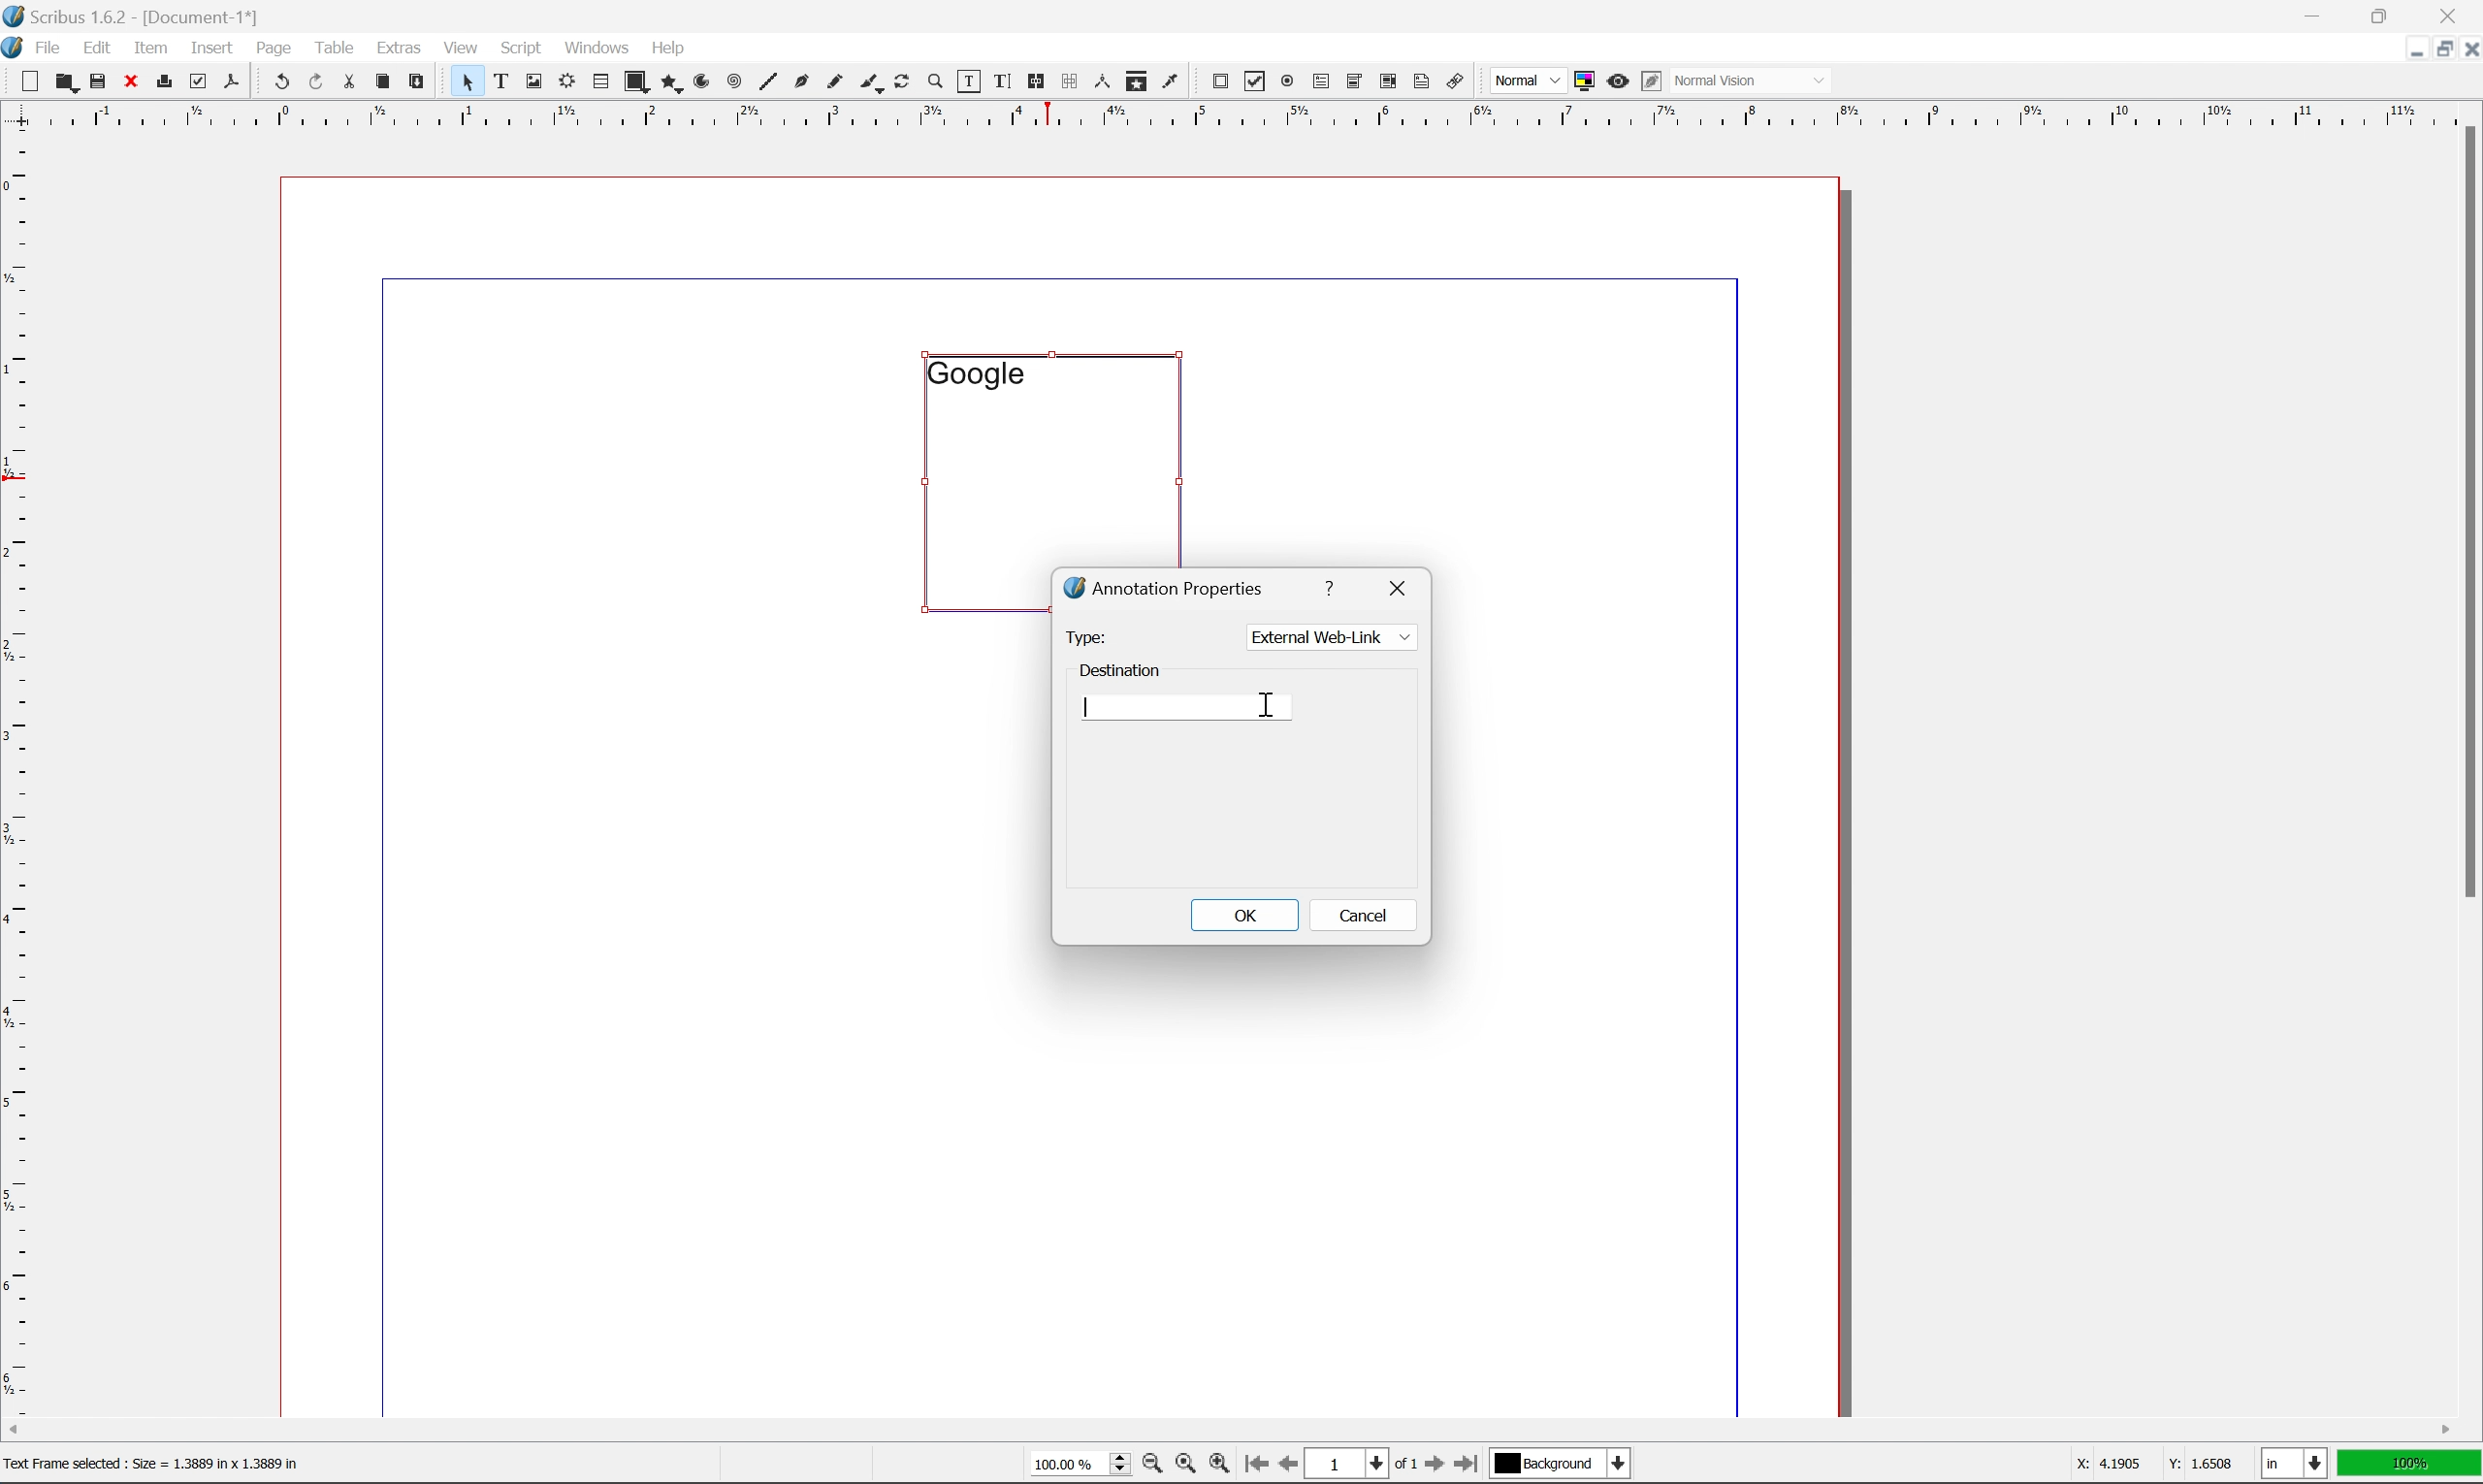  I want to click on undo, so click(281, 83).